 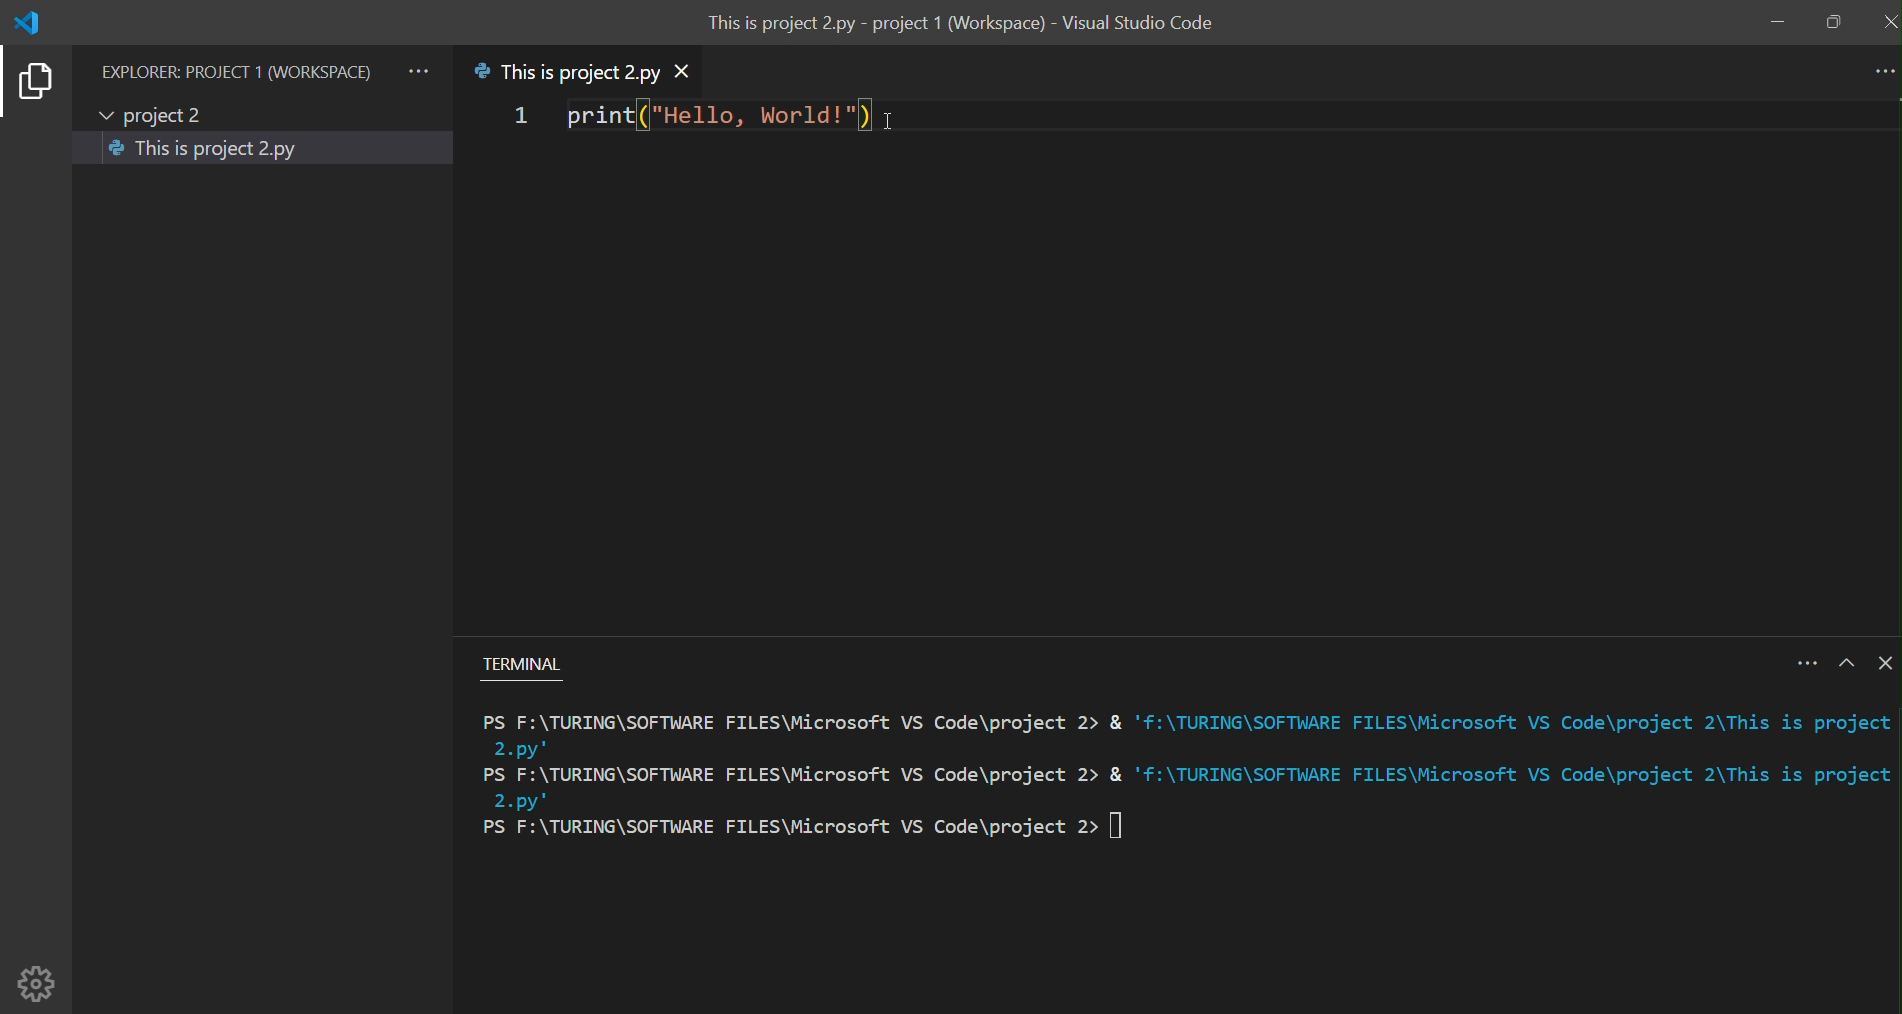 I want to click on maximize, so click(x=1833, y=23).